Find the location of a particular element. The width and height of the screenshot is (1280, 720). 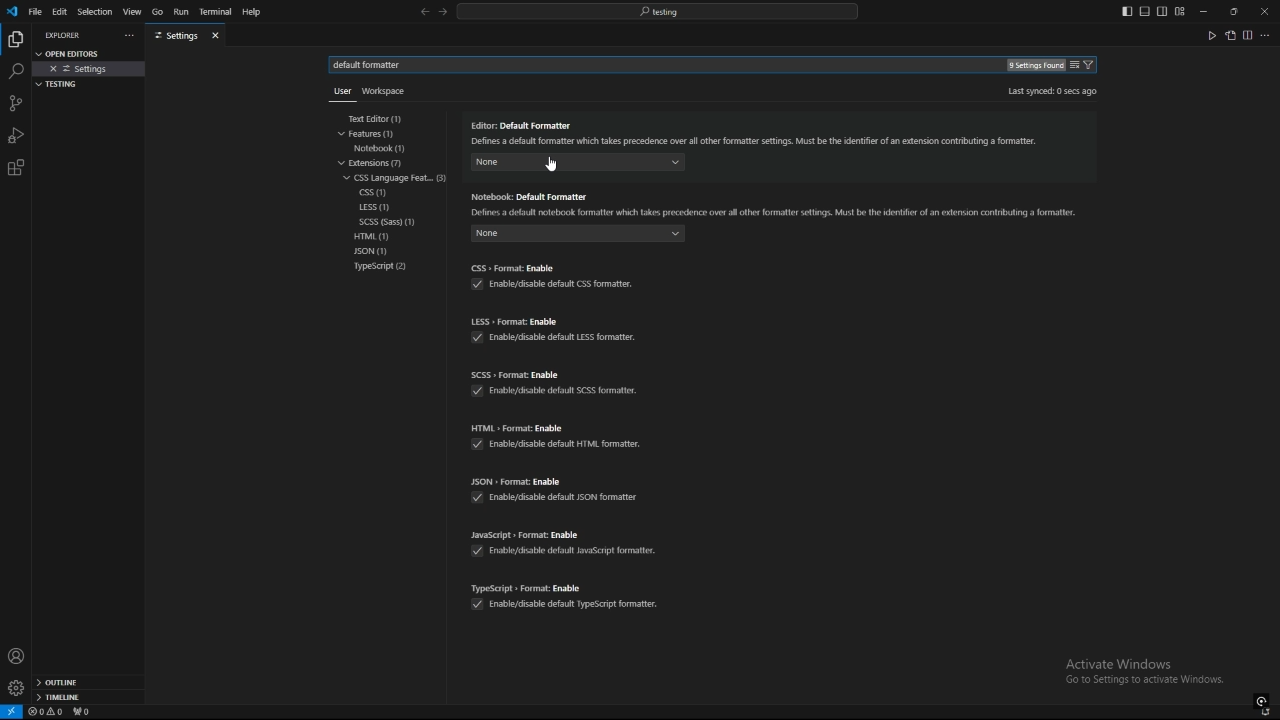

split editor right is located at coordinates (1248, 35).